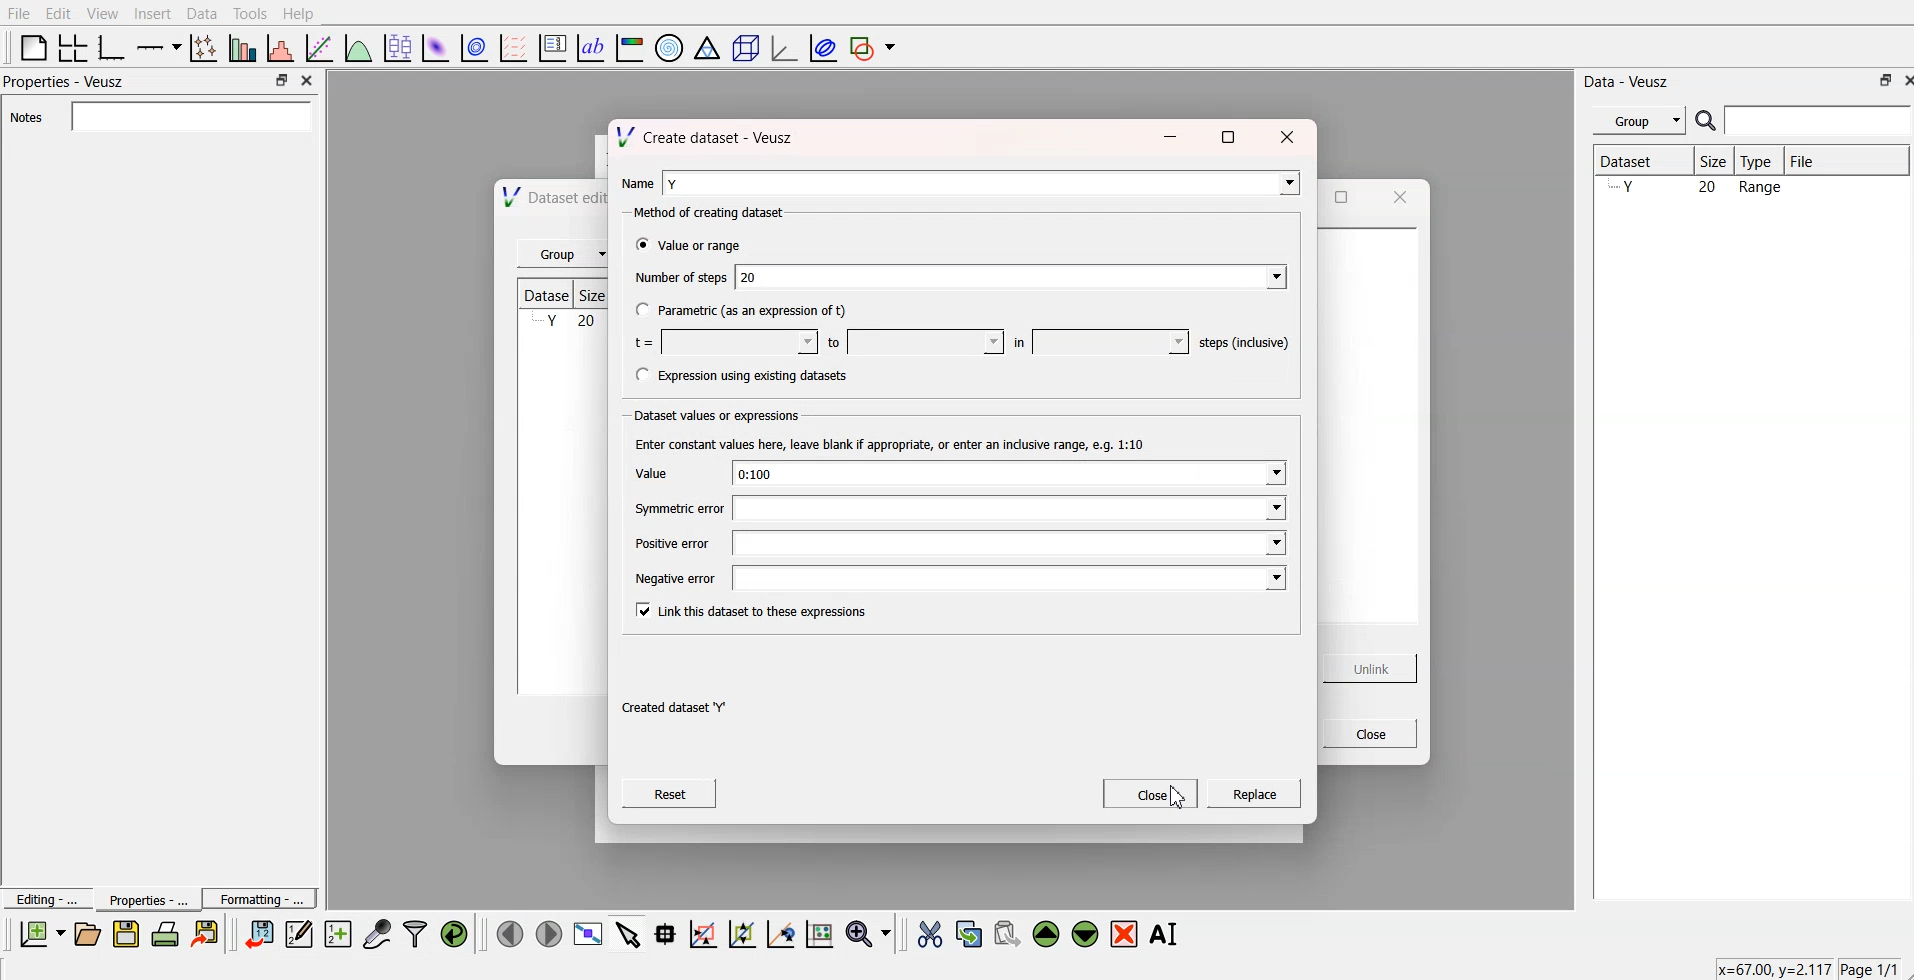  Describe the element at coordinates (548, 932) in the screenshot. I see `Move to next page` at that location.